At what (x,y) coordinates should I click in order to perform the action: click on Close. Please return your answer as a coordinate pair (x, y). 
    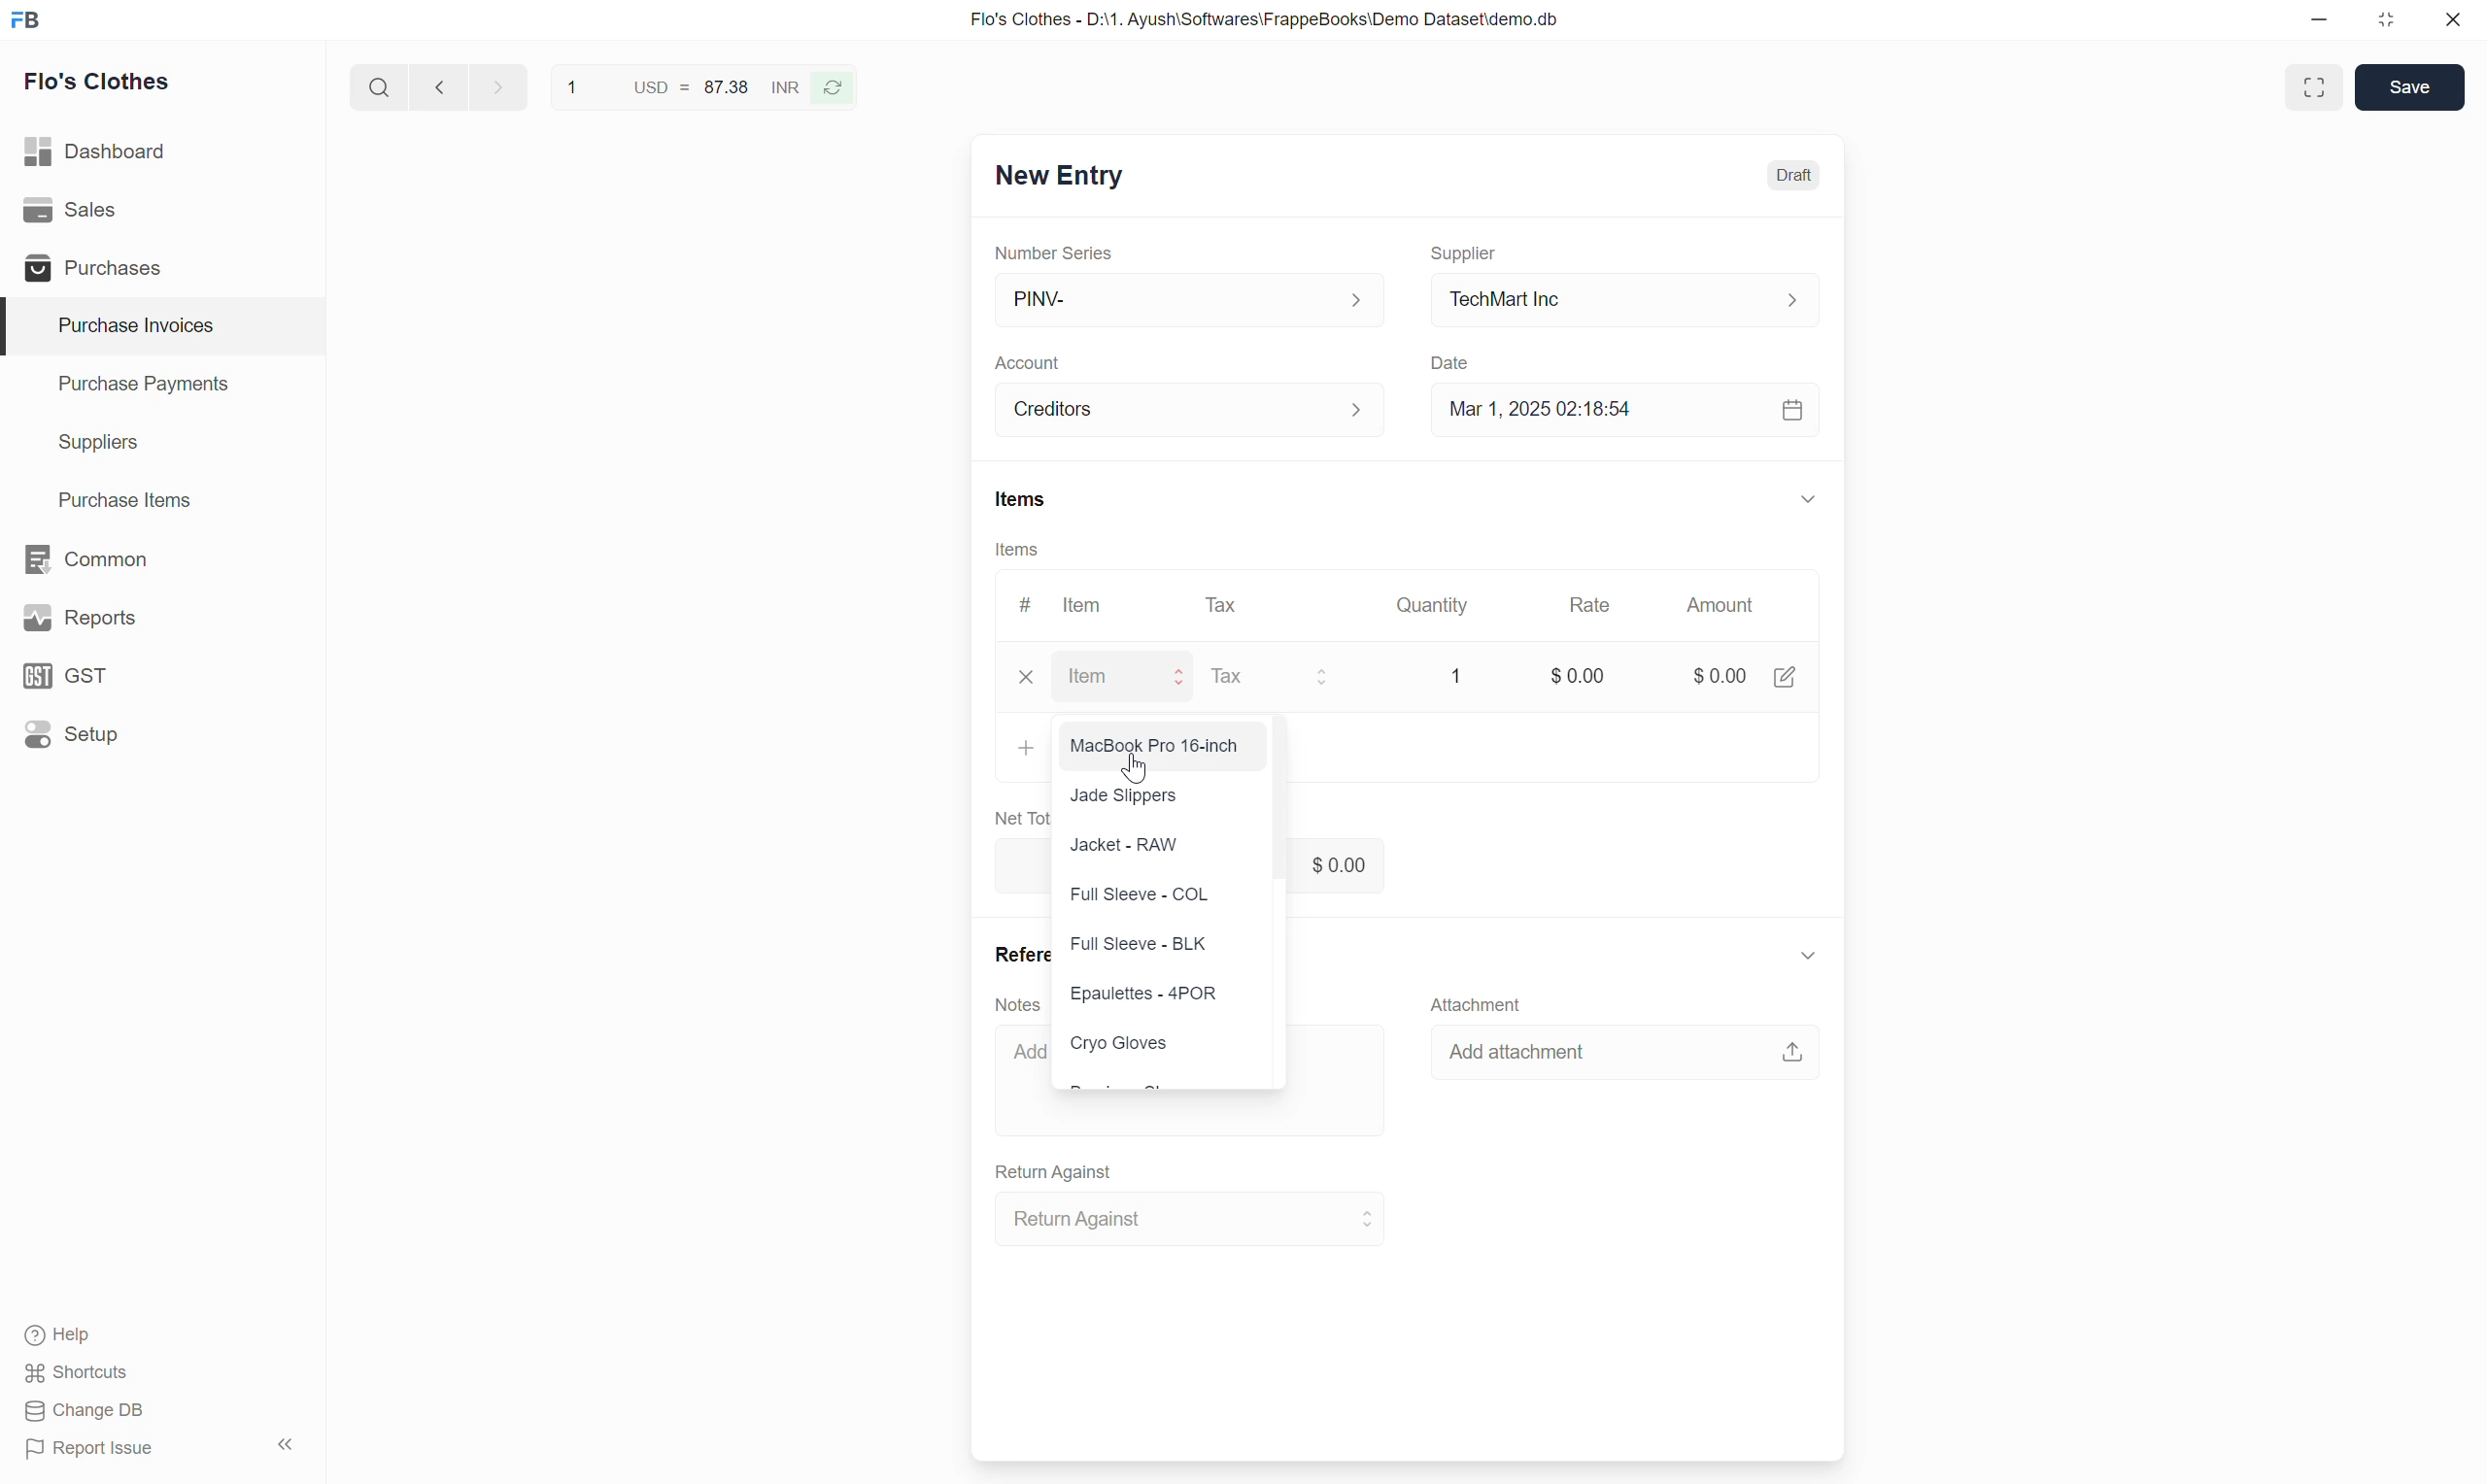
    Looking at the image, I should click on (2453, 19).